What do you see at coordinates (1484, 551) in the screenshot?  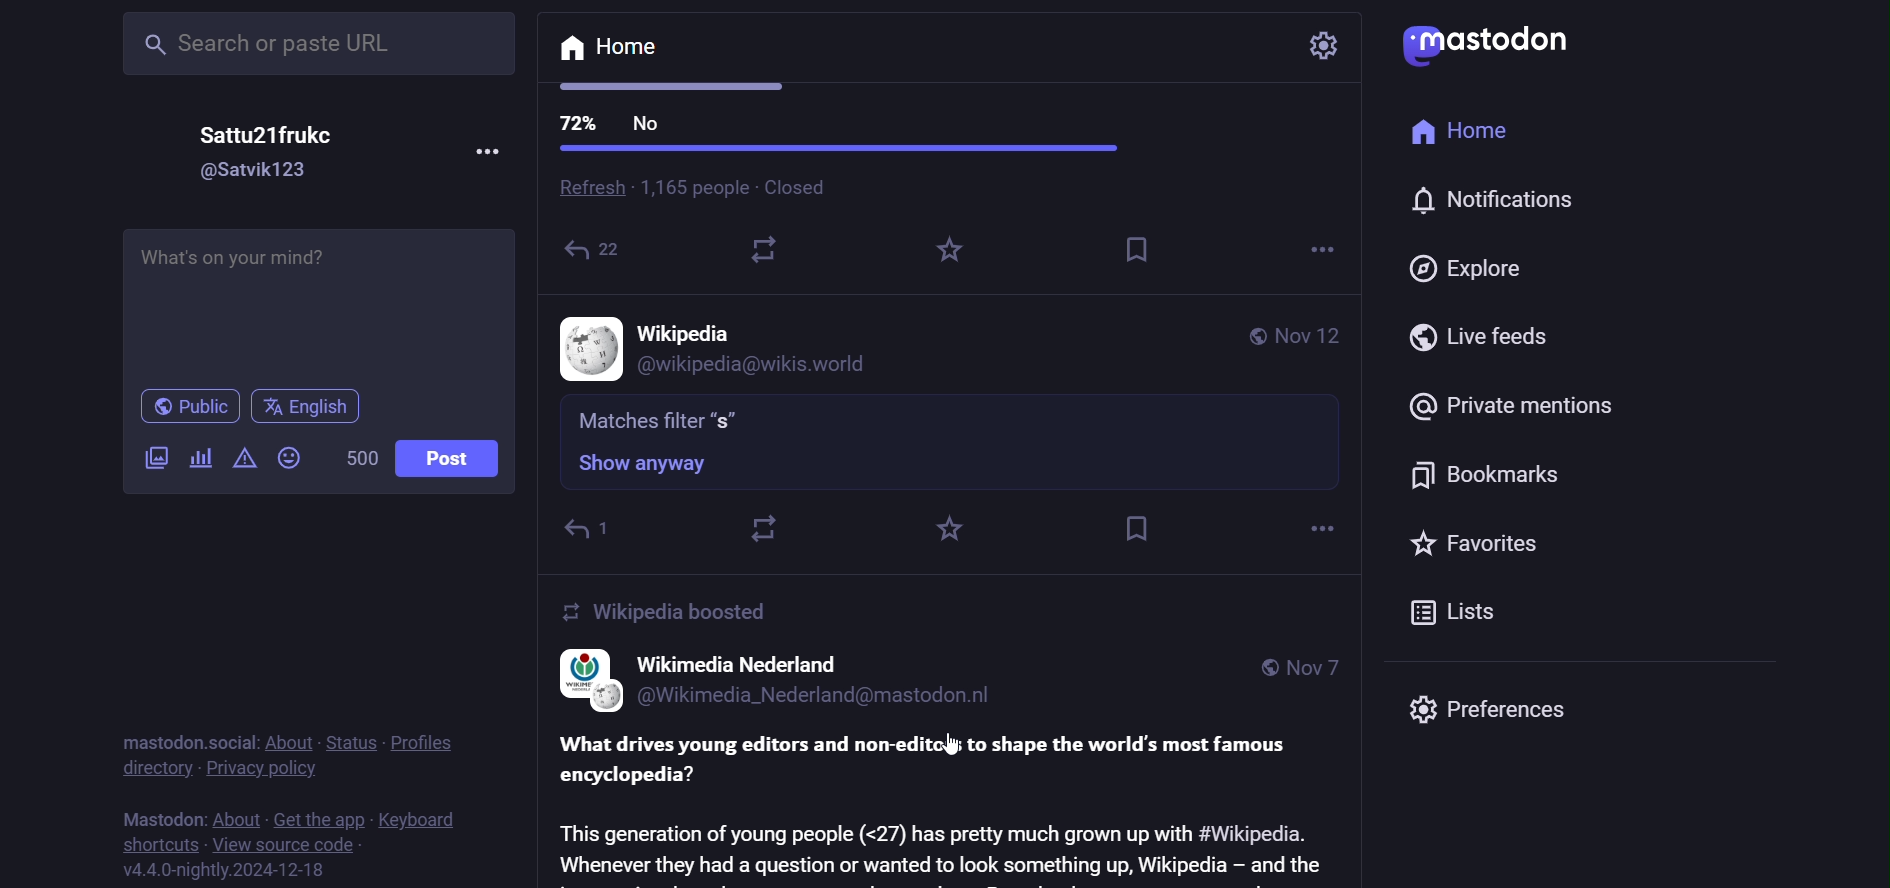 I see `favorite` at bounding box center [1484, 551].